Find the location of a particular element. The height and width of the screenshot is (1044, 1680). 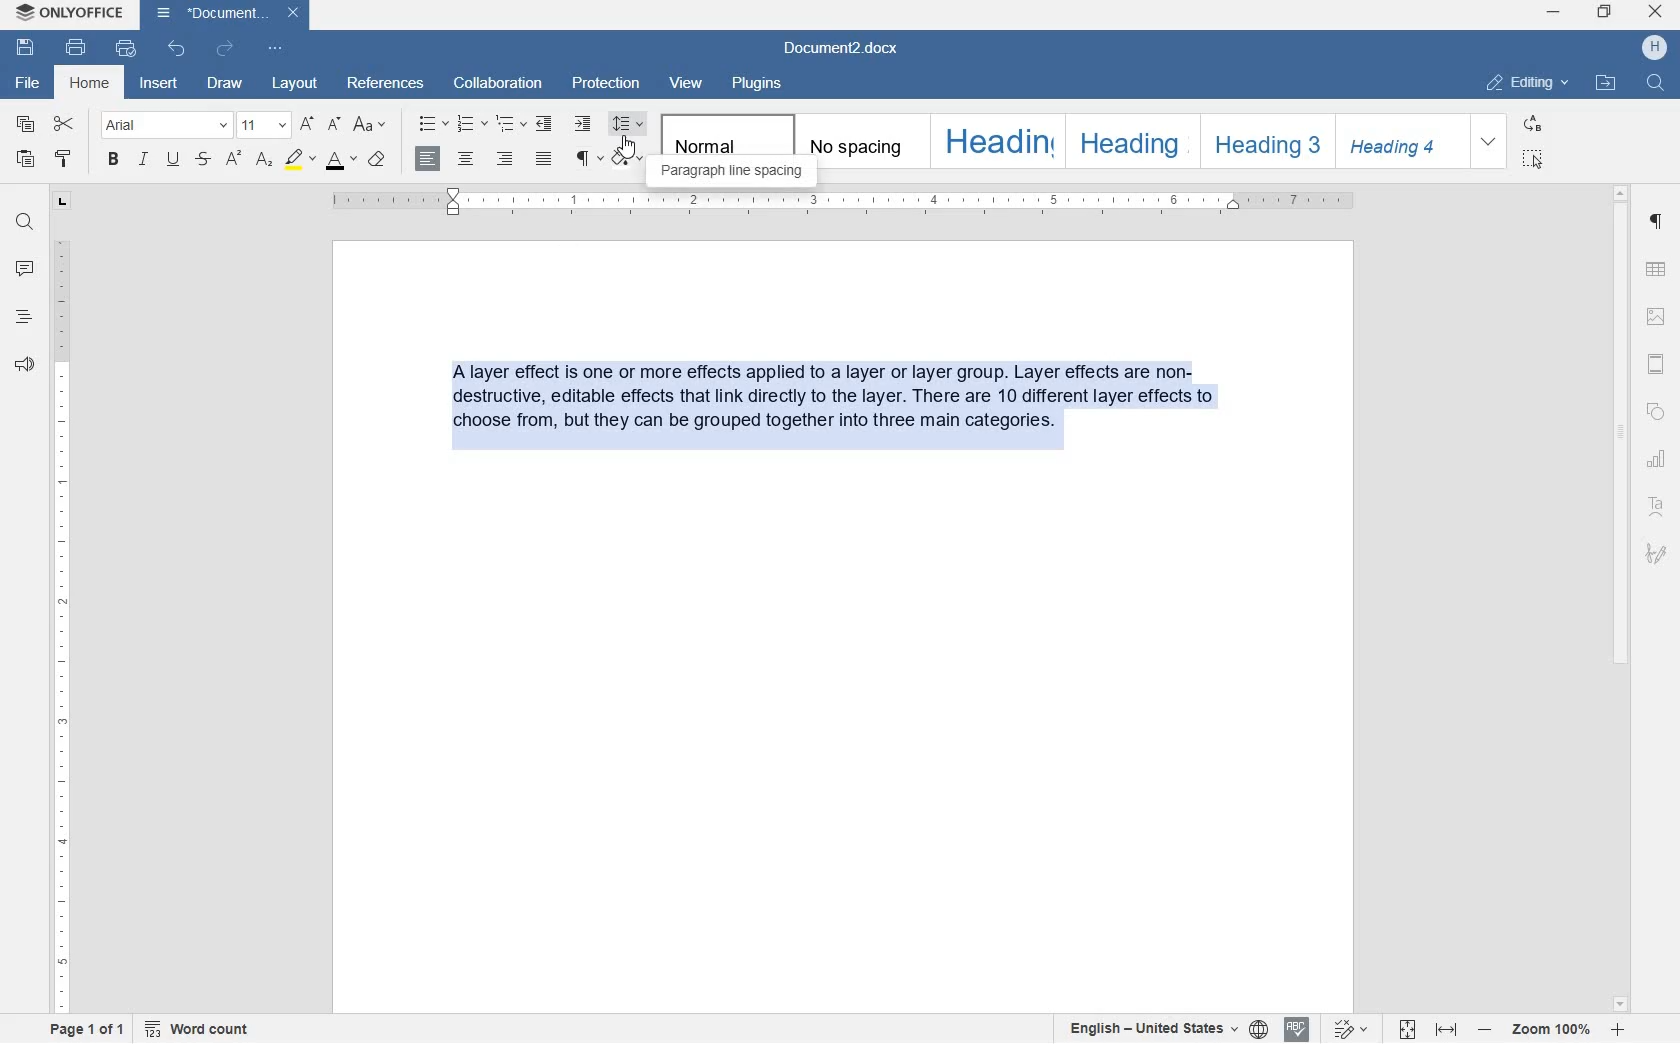

heading 2 is located at coordinates (1130, 141).